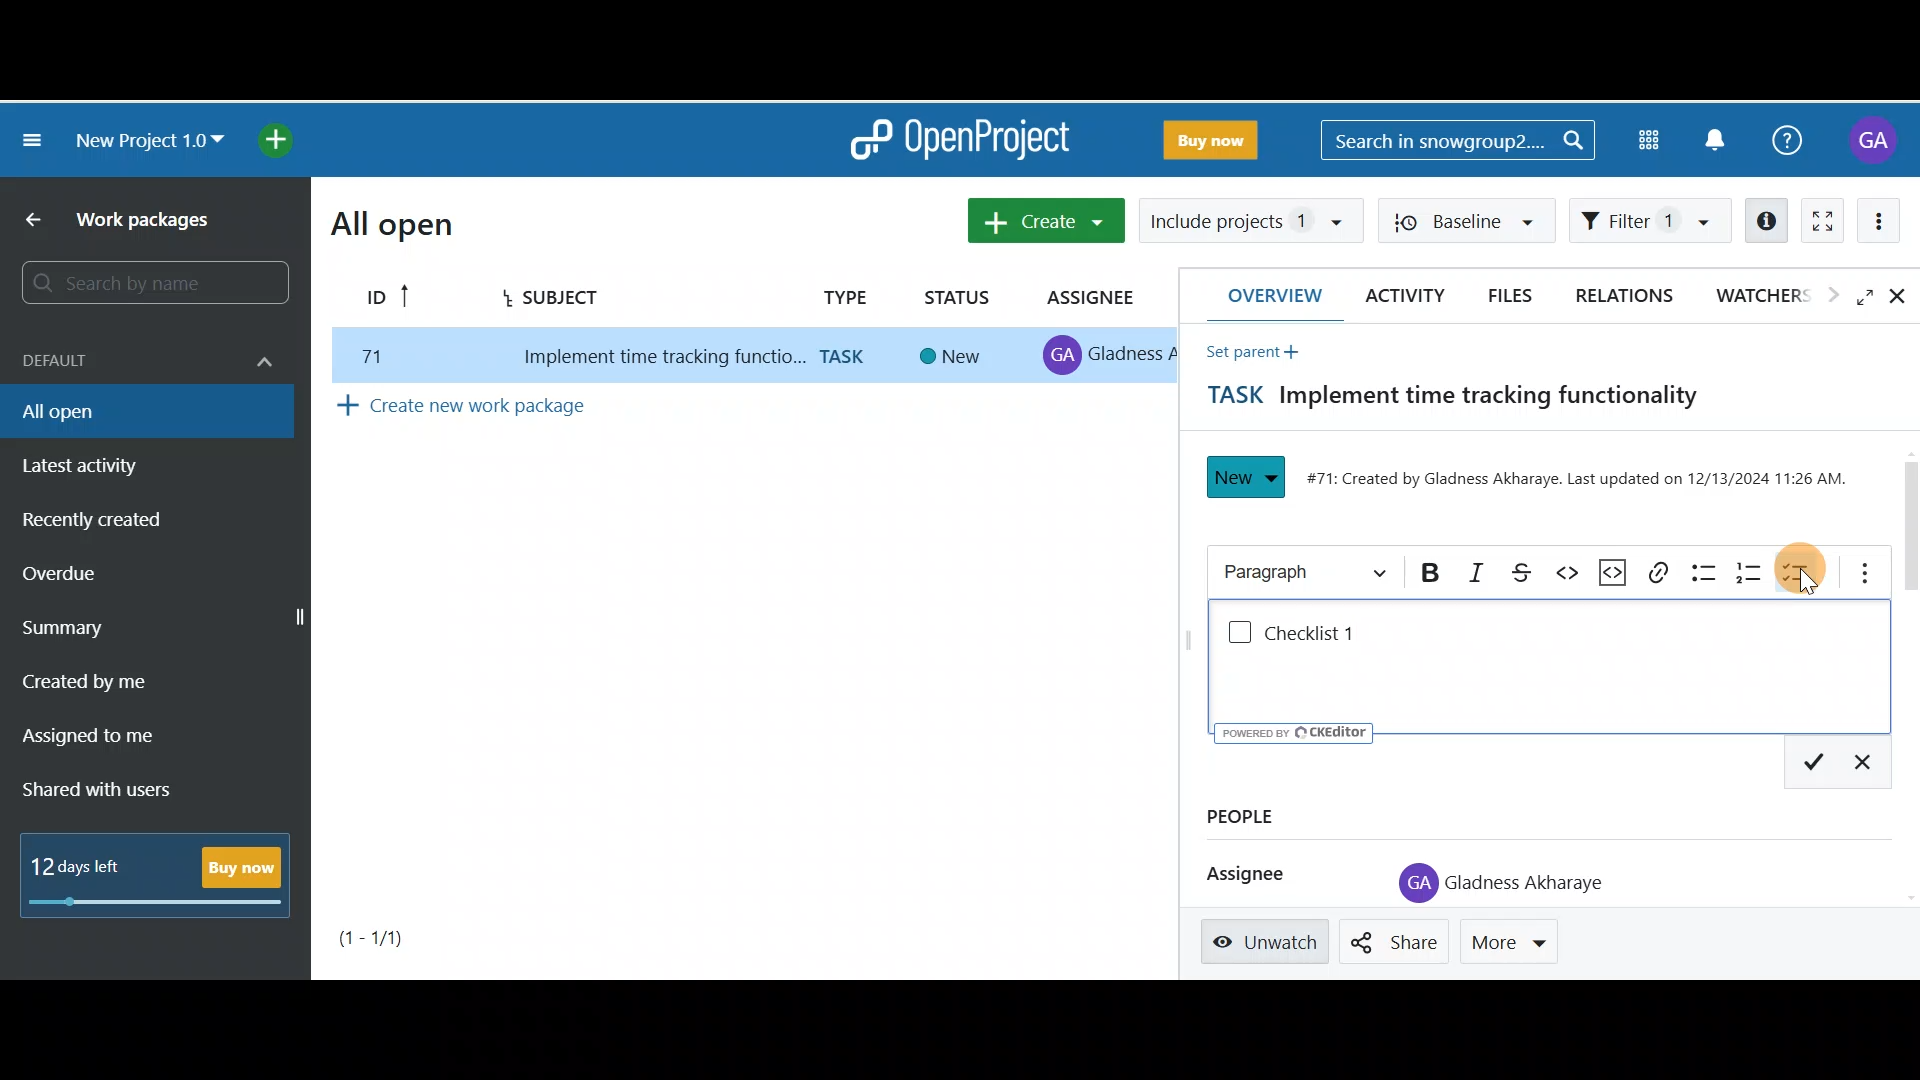 The width and height of the screenshot is (1920, 1080). Describe the element at coordinates (391, 224) in the screenshot. I see `All open` at that location.